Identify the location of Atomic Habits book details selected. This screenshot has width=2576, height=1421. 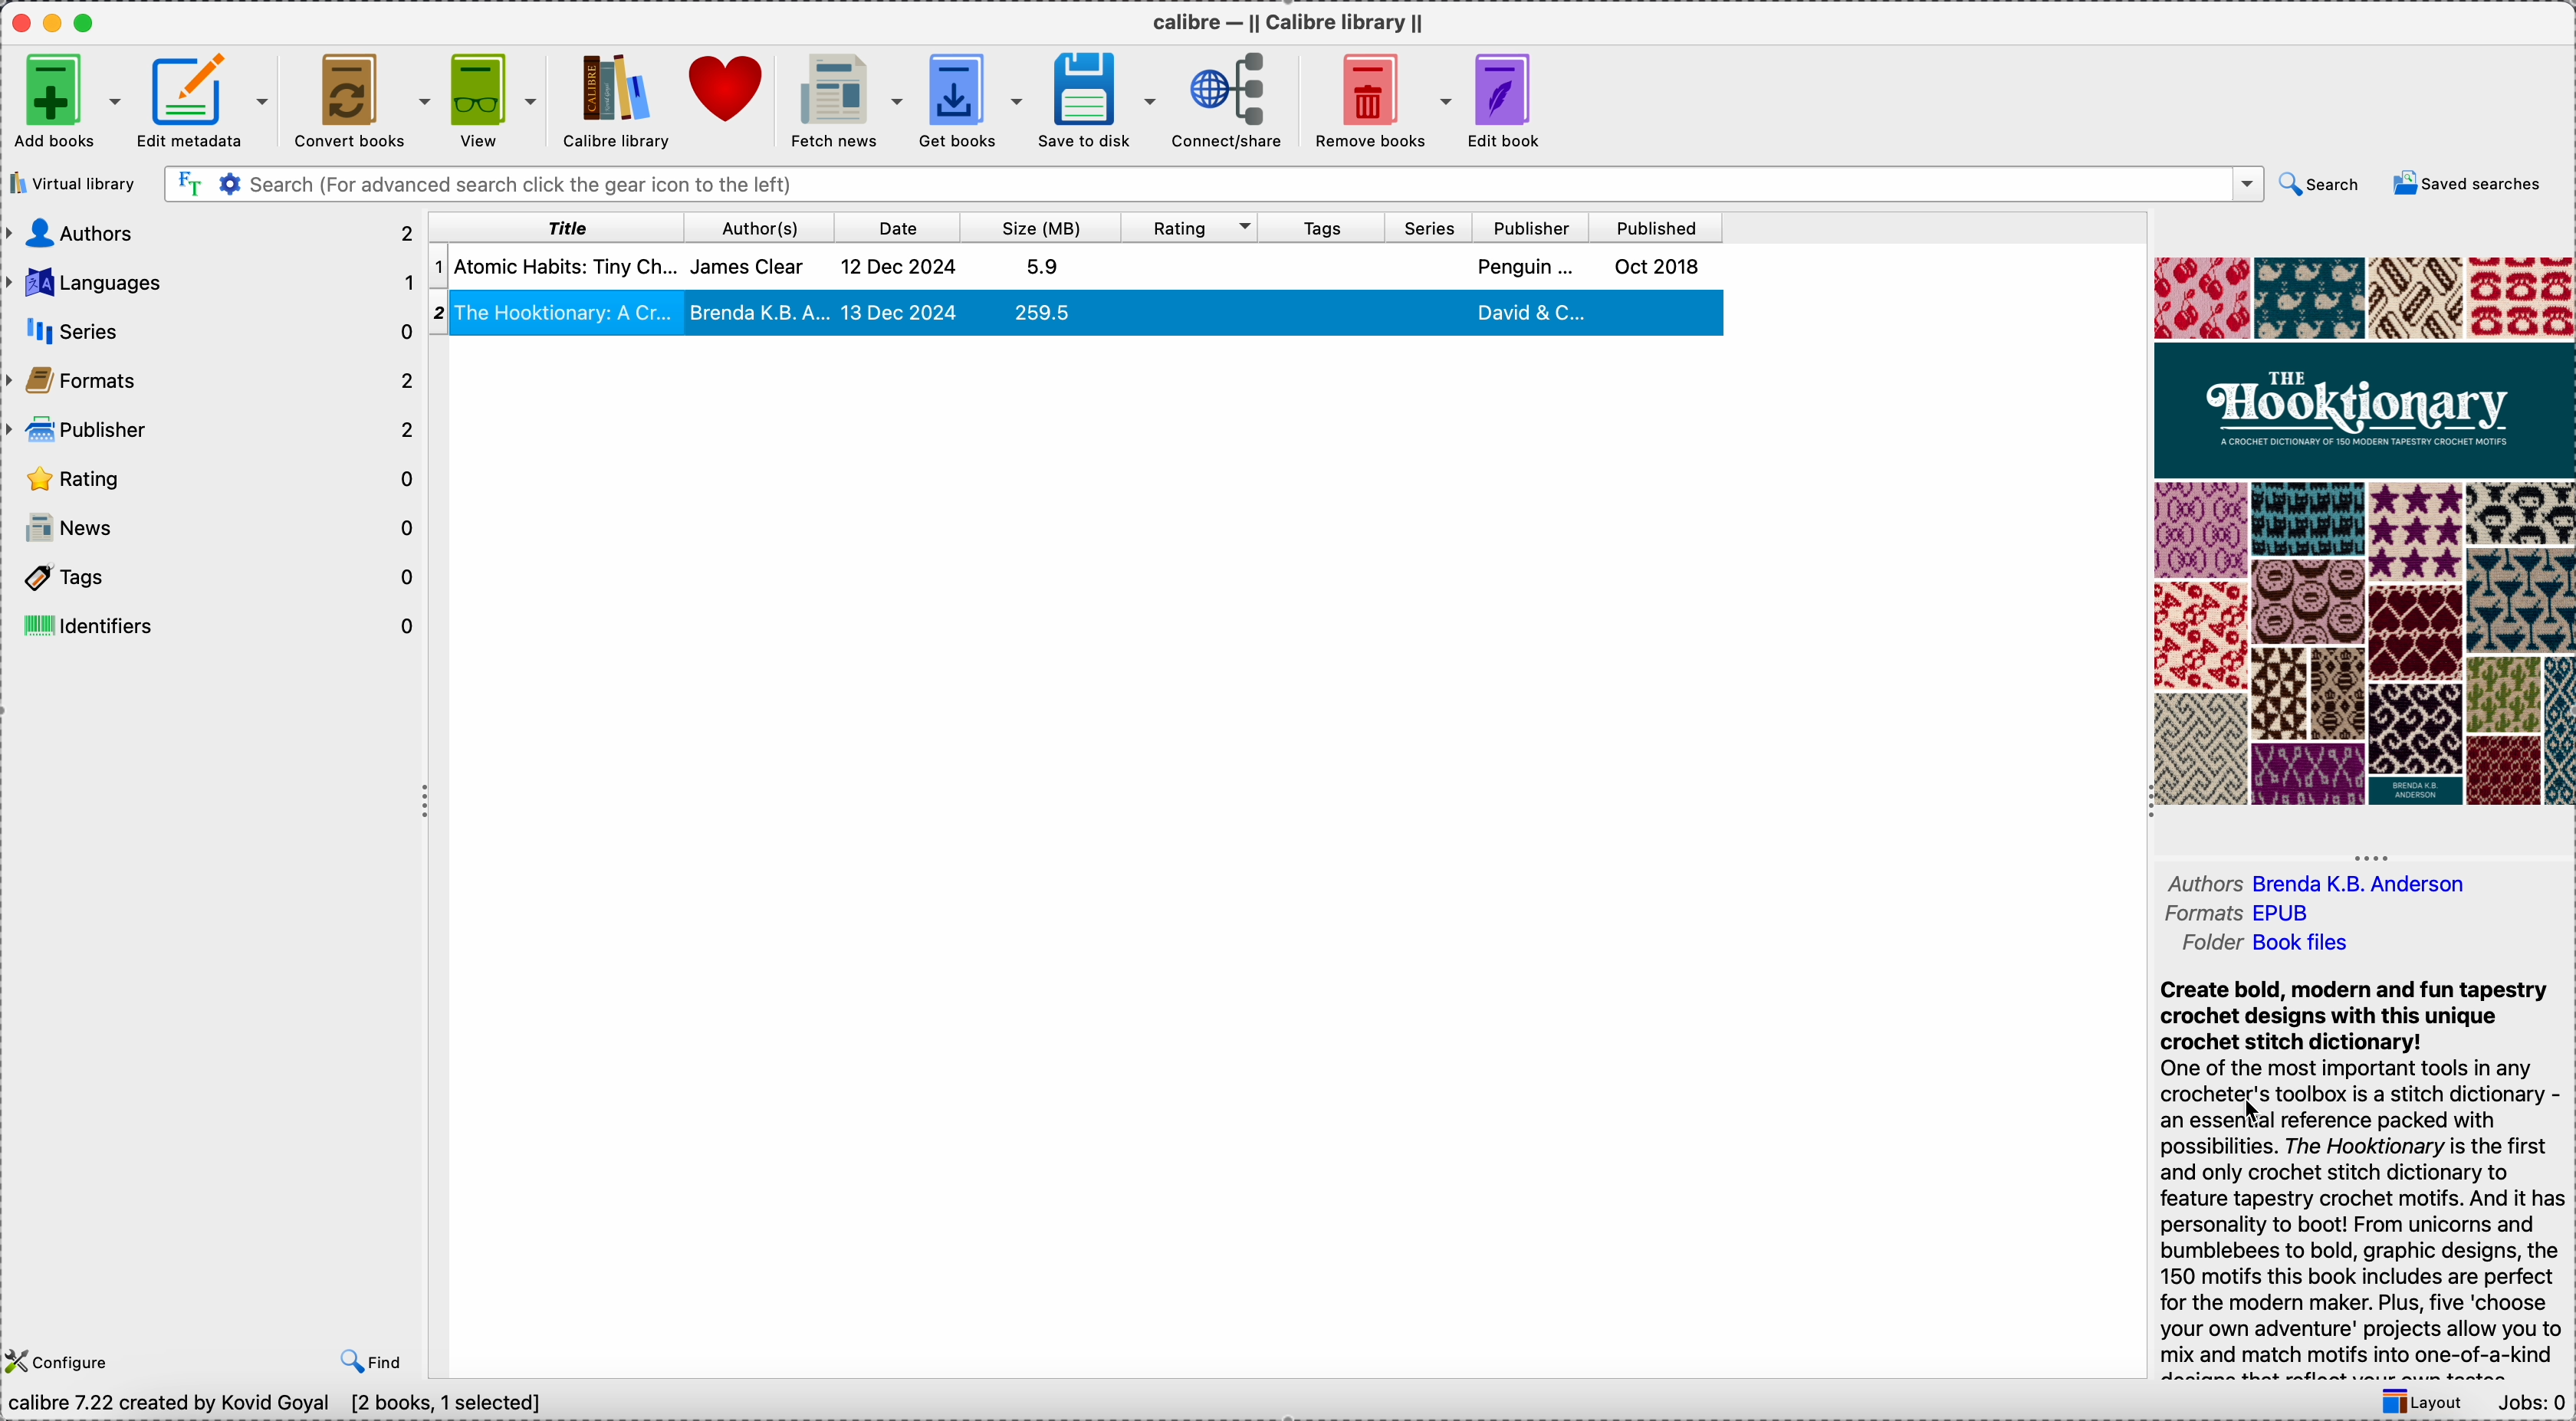
(1085, 272).